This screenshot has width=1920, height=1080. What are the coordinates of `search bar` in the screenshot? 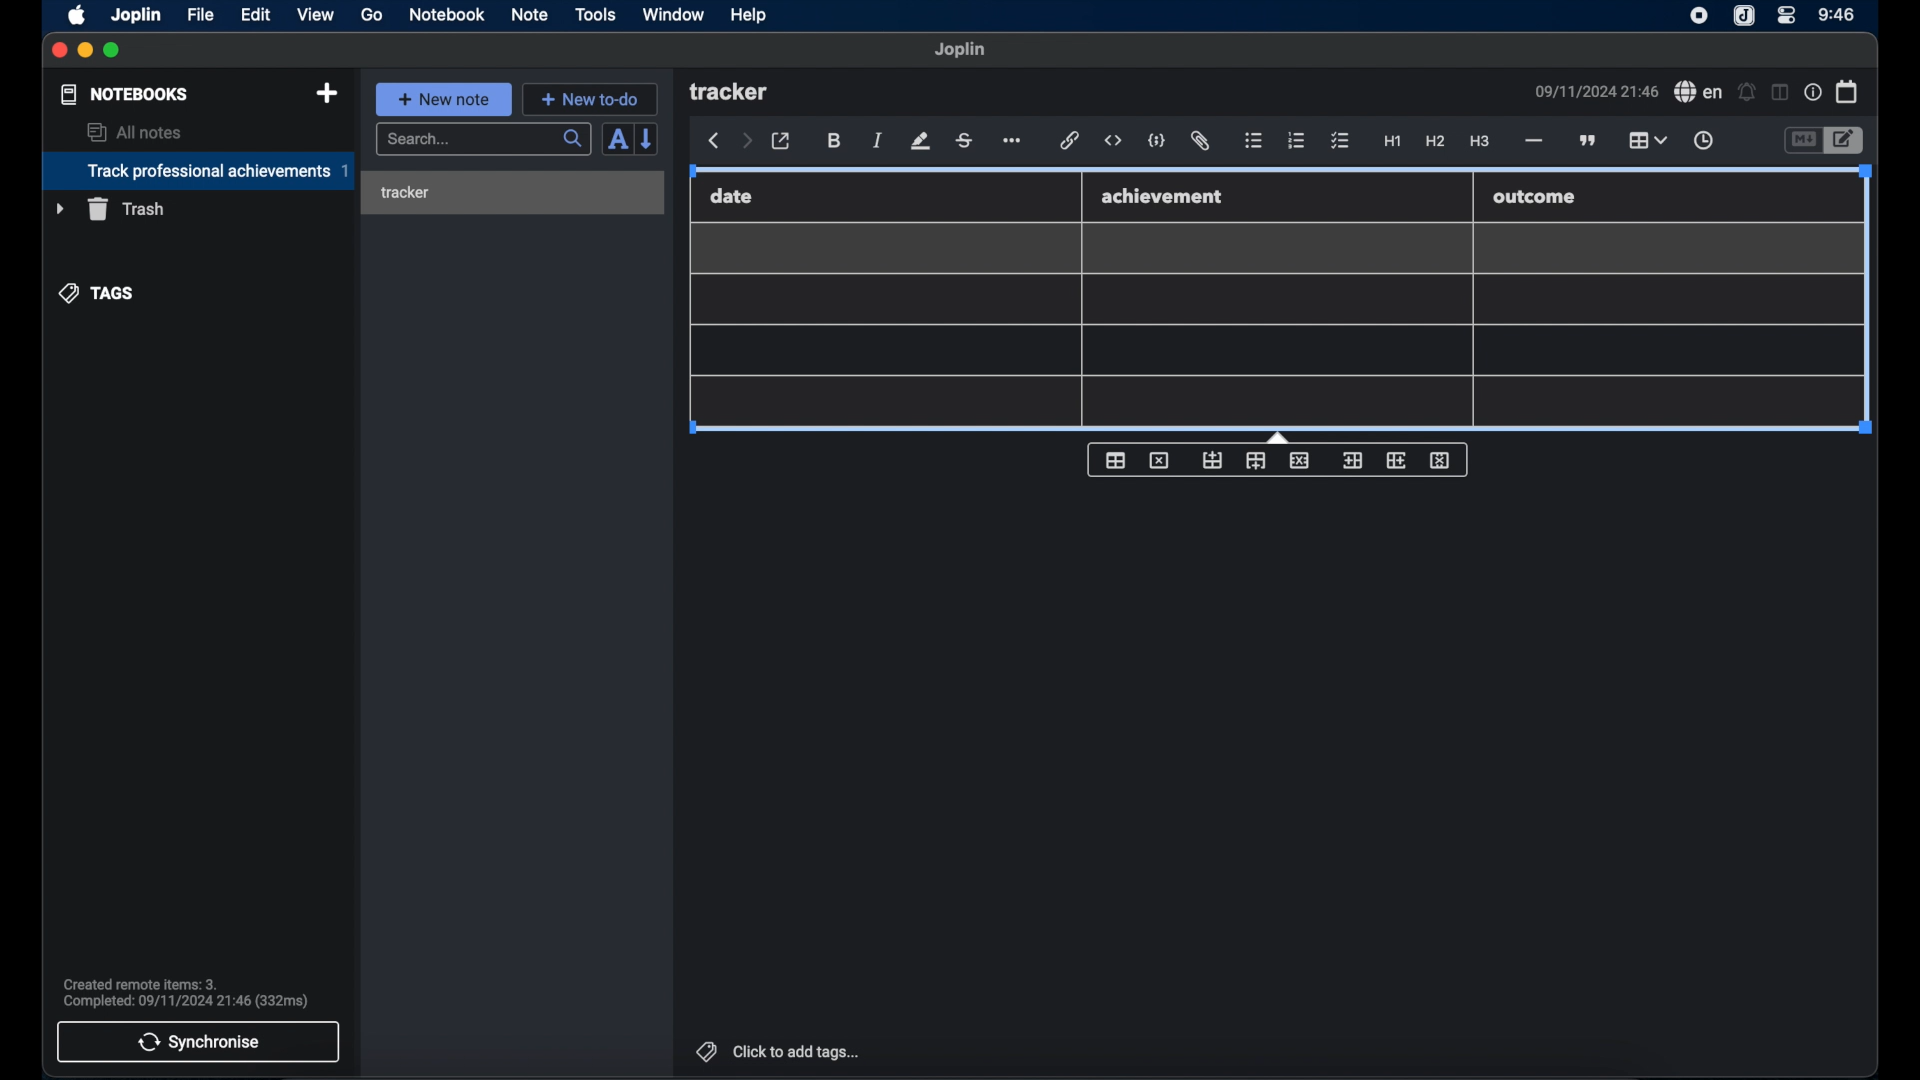 It's located at (483, 140).